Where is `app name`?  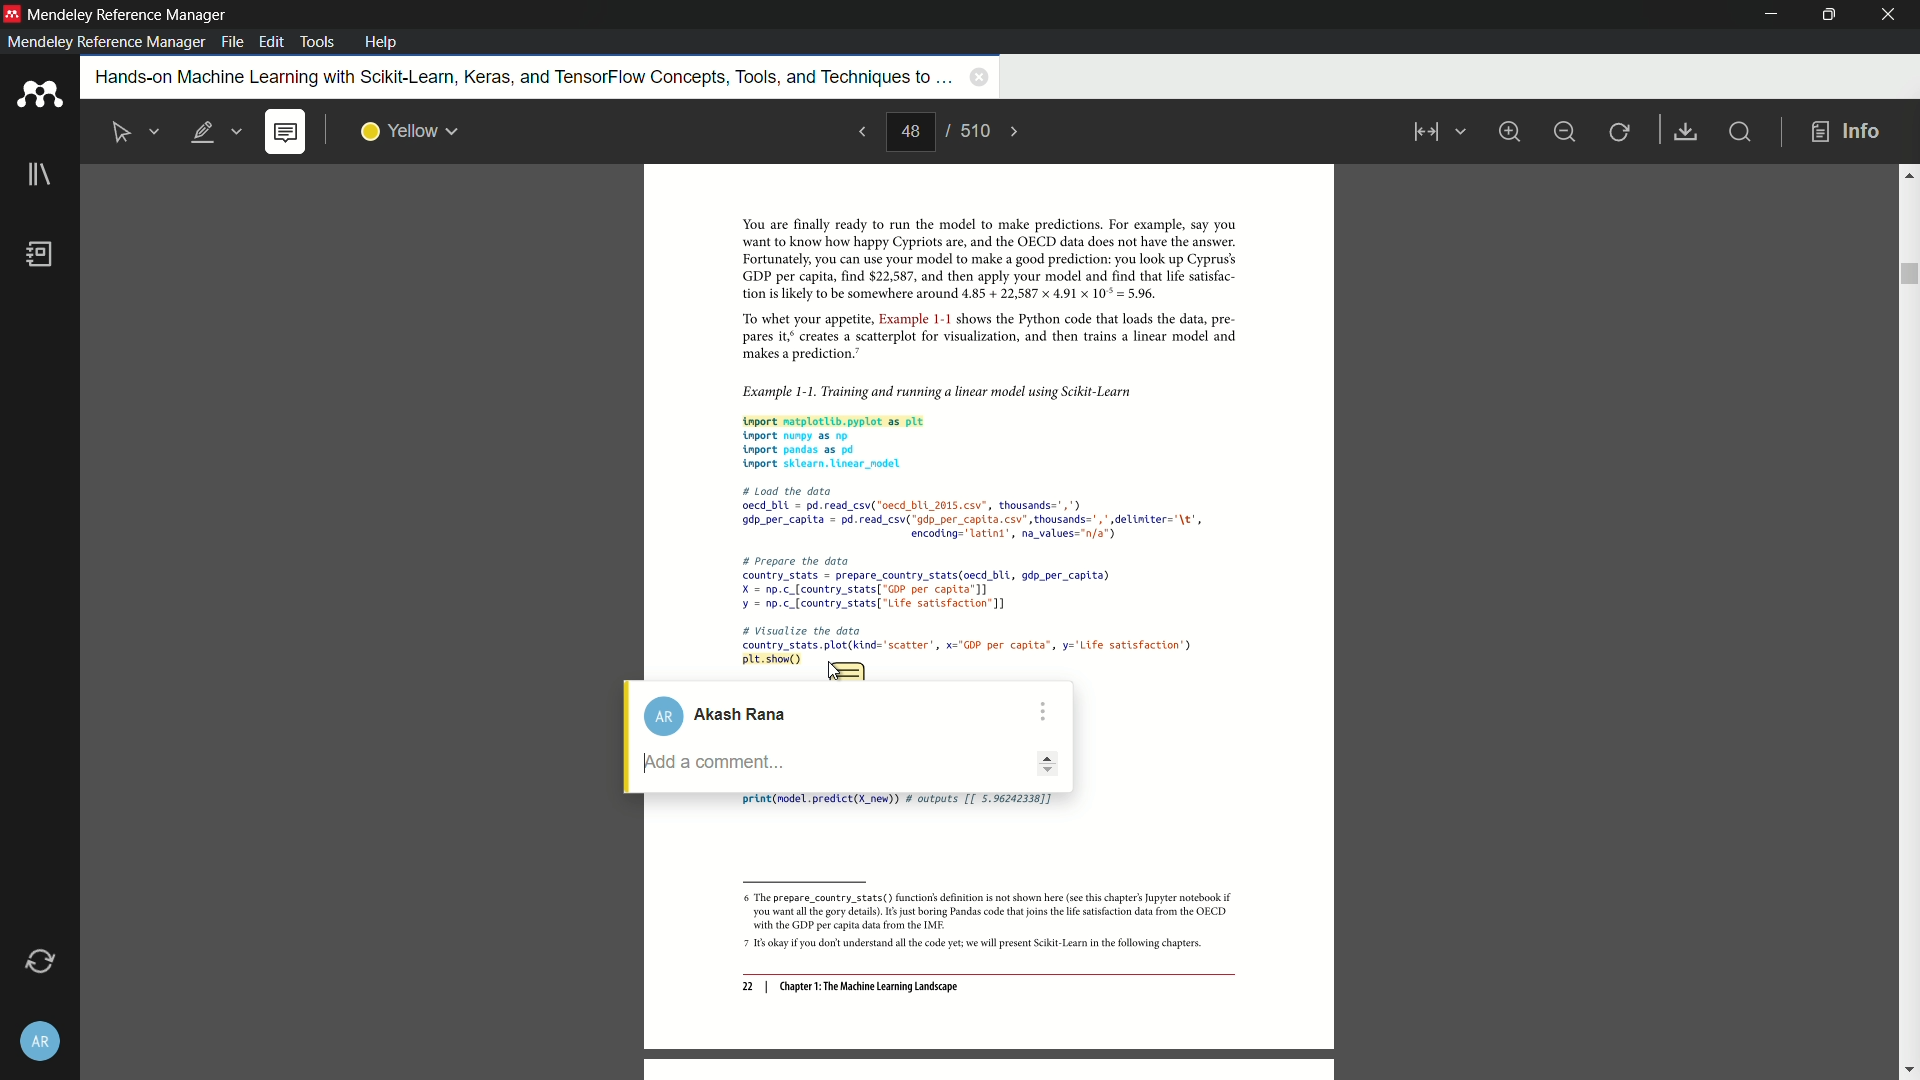 app name is located at coordinates (130, 15).